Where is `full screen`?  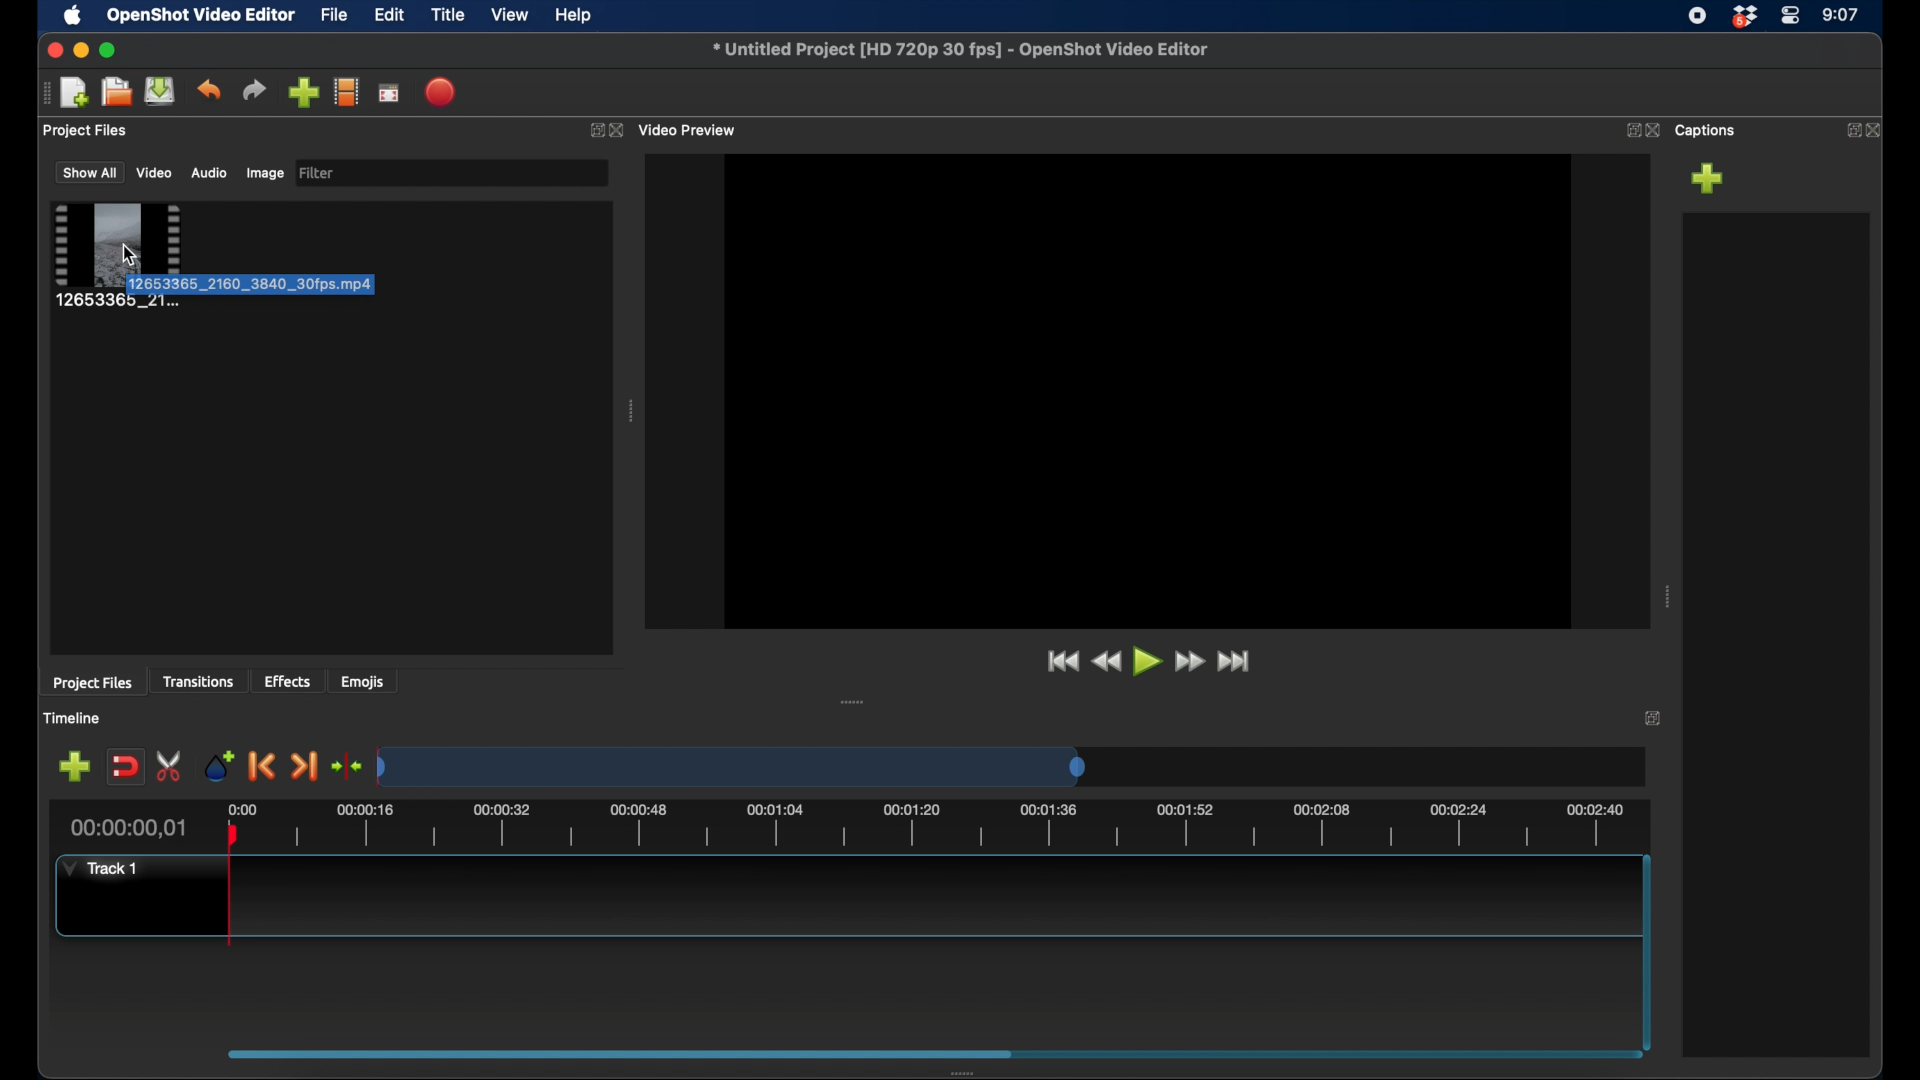
full screen is located at coordinates (389, 93).